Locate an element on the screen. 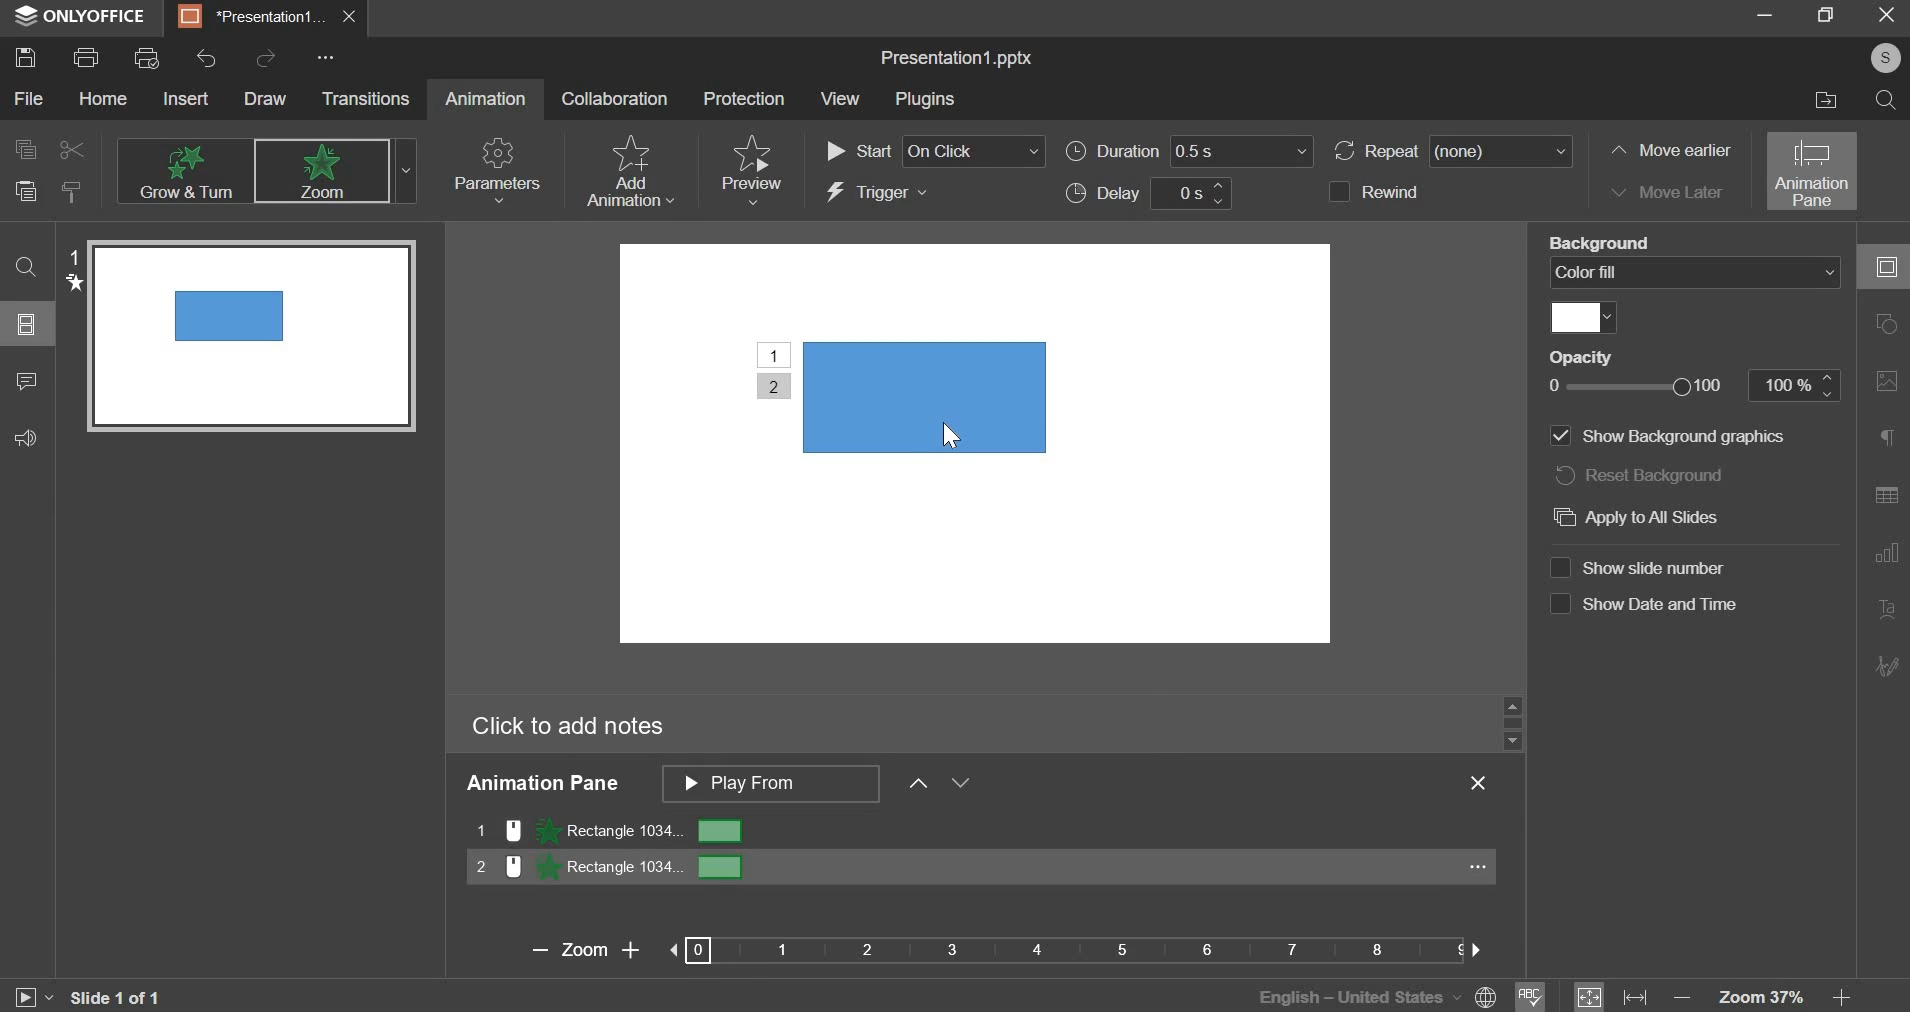 This screenshot has width=1910, height=1012. Slide Transition is located at coordinates (1886, 549).